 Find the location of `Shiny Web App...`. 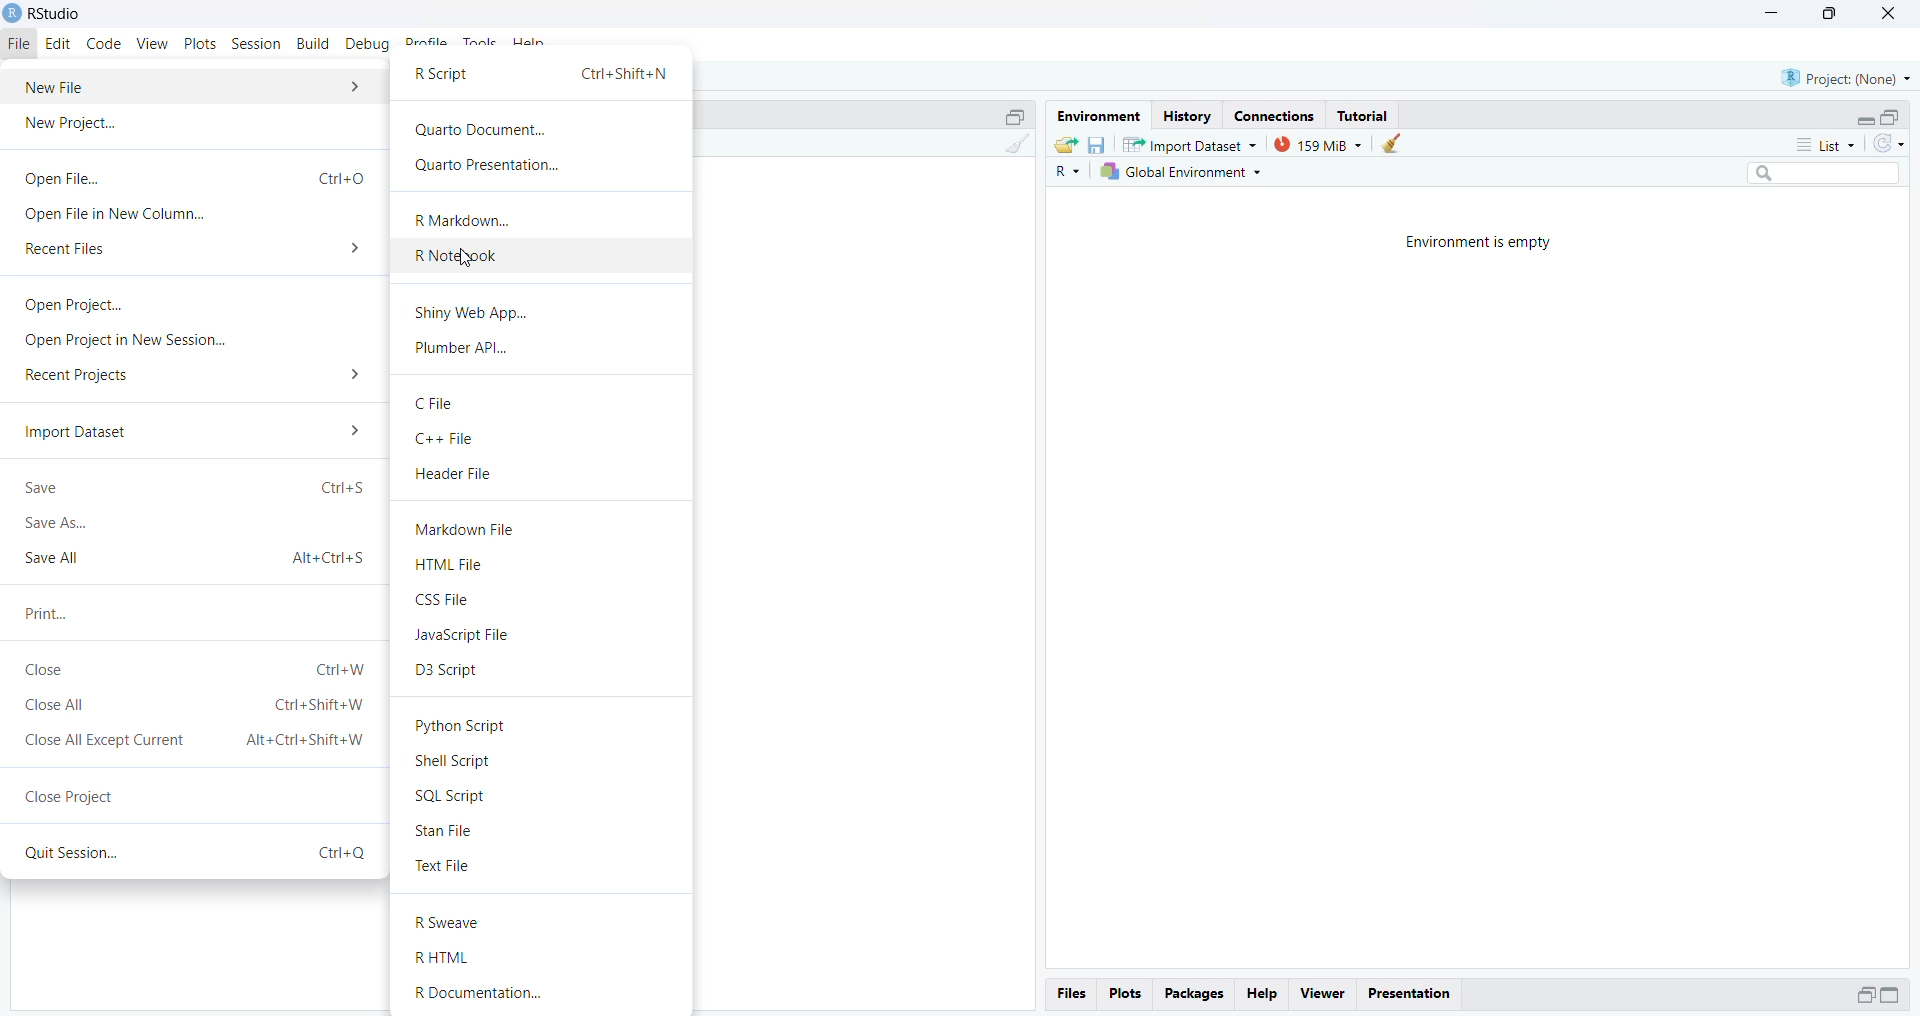

Shiny Web App... is located at coordinates (471, 312).